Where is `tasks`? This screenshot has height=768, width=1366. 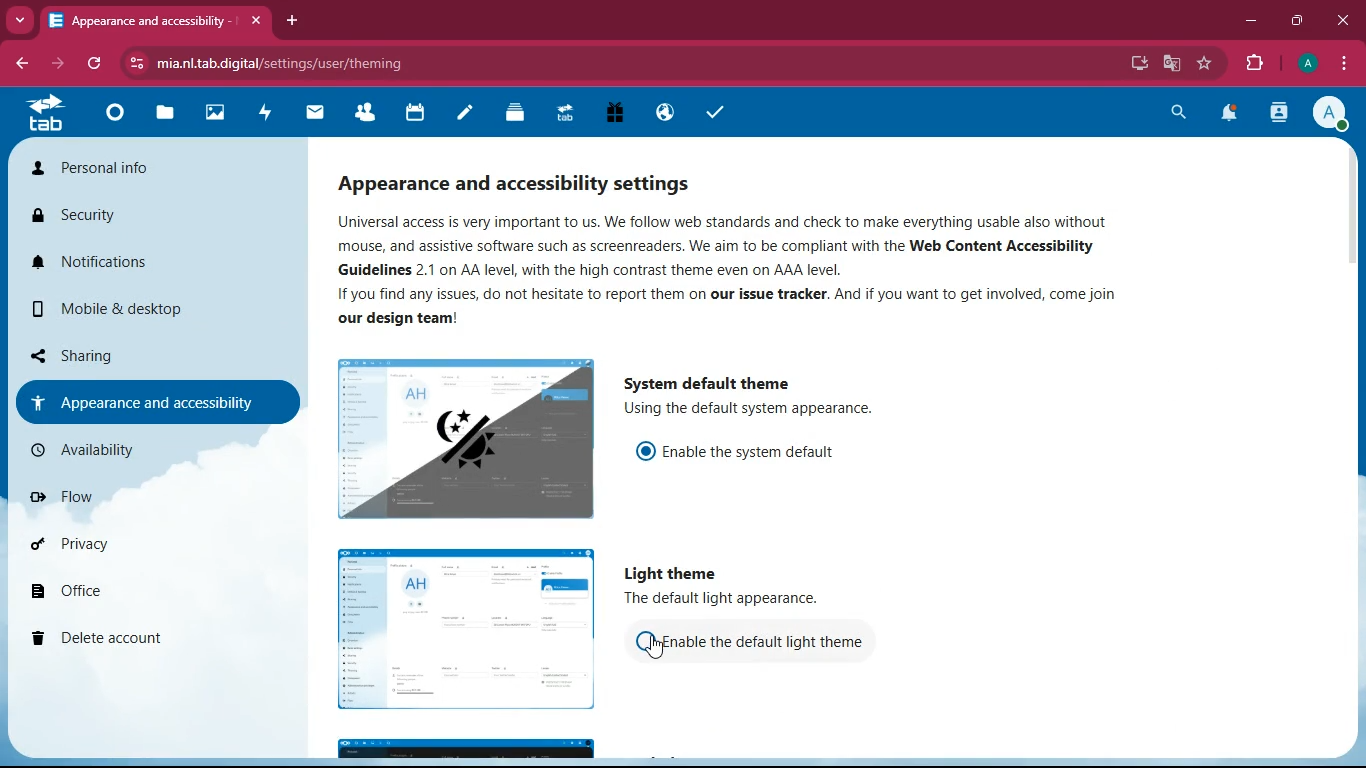 tasks is located at coordinates (709, 112).